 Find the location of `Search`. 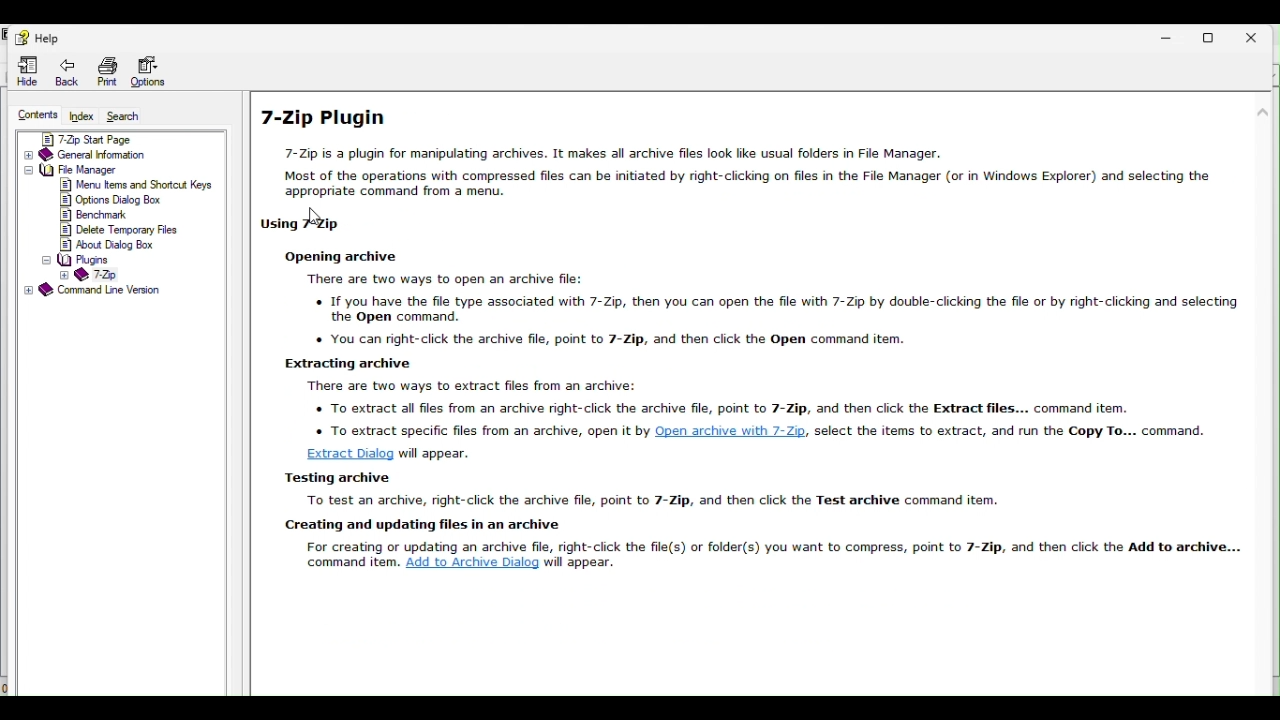

Search is located at coordinates (130, 116).